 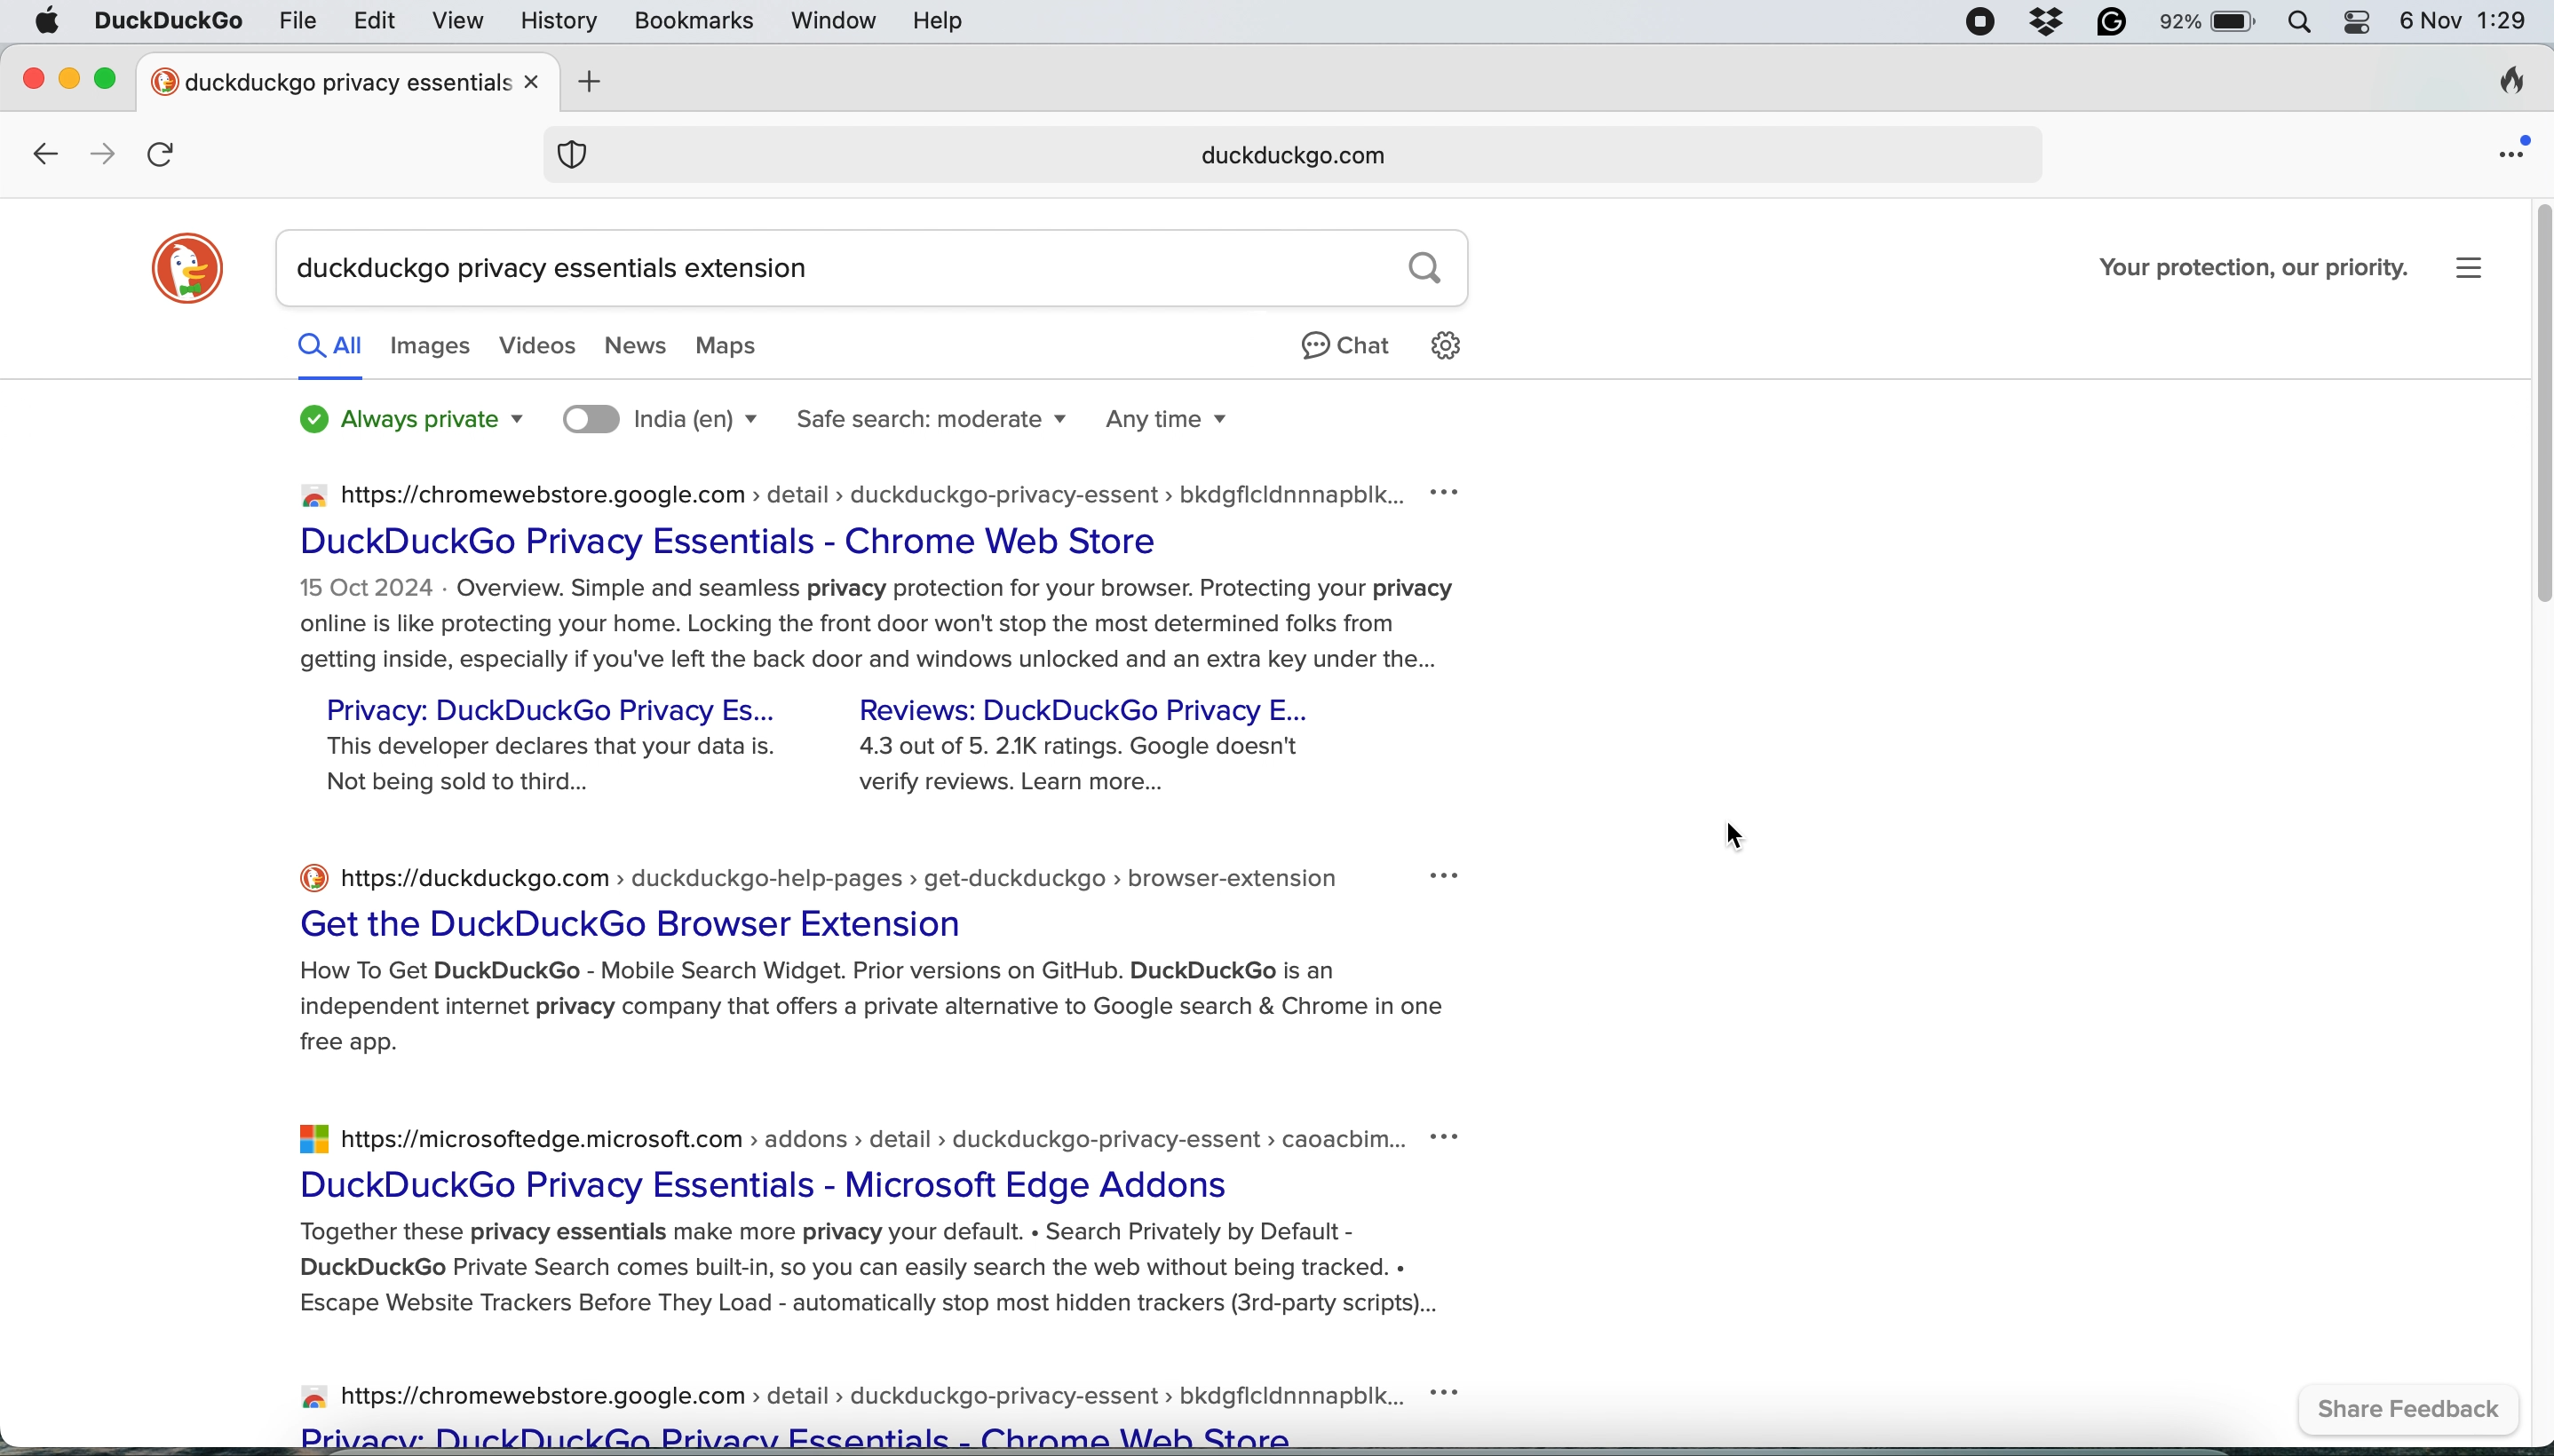 What do you see at coordinates (1447, 1390) in the screenshot?
I see `more` at bounding box center [1447, 1390].